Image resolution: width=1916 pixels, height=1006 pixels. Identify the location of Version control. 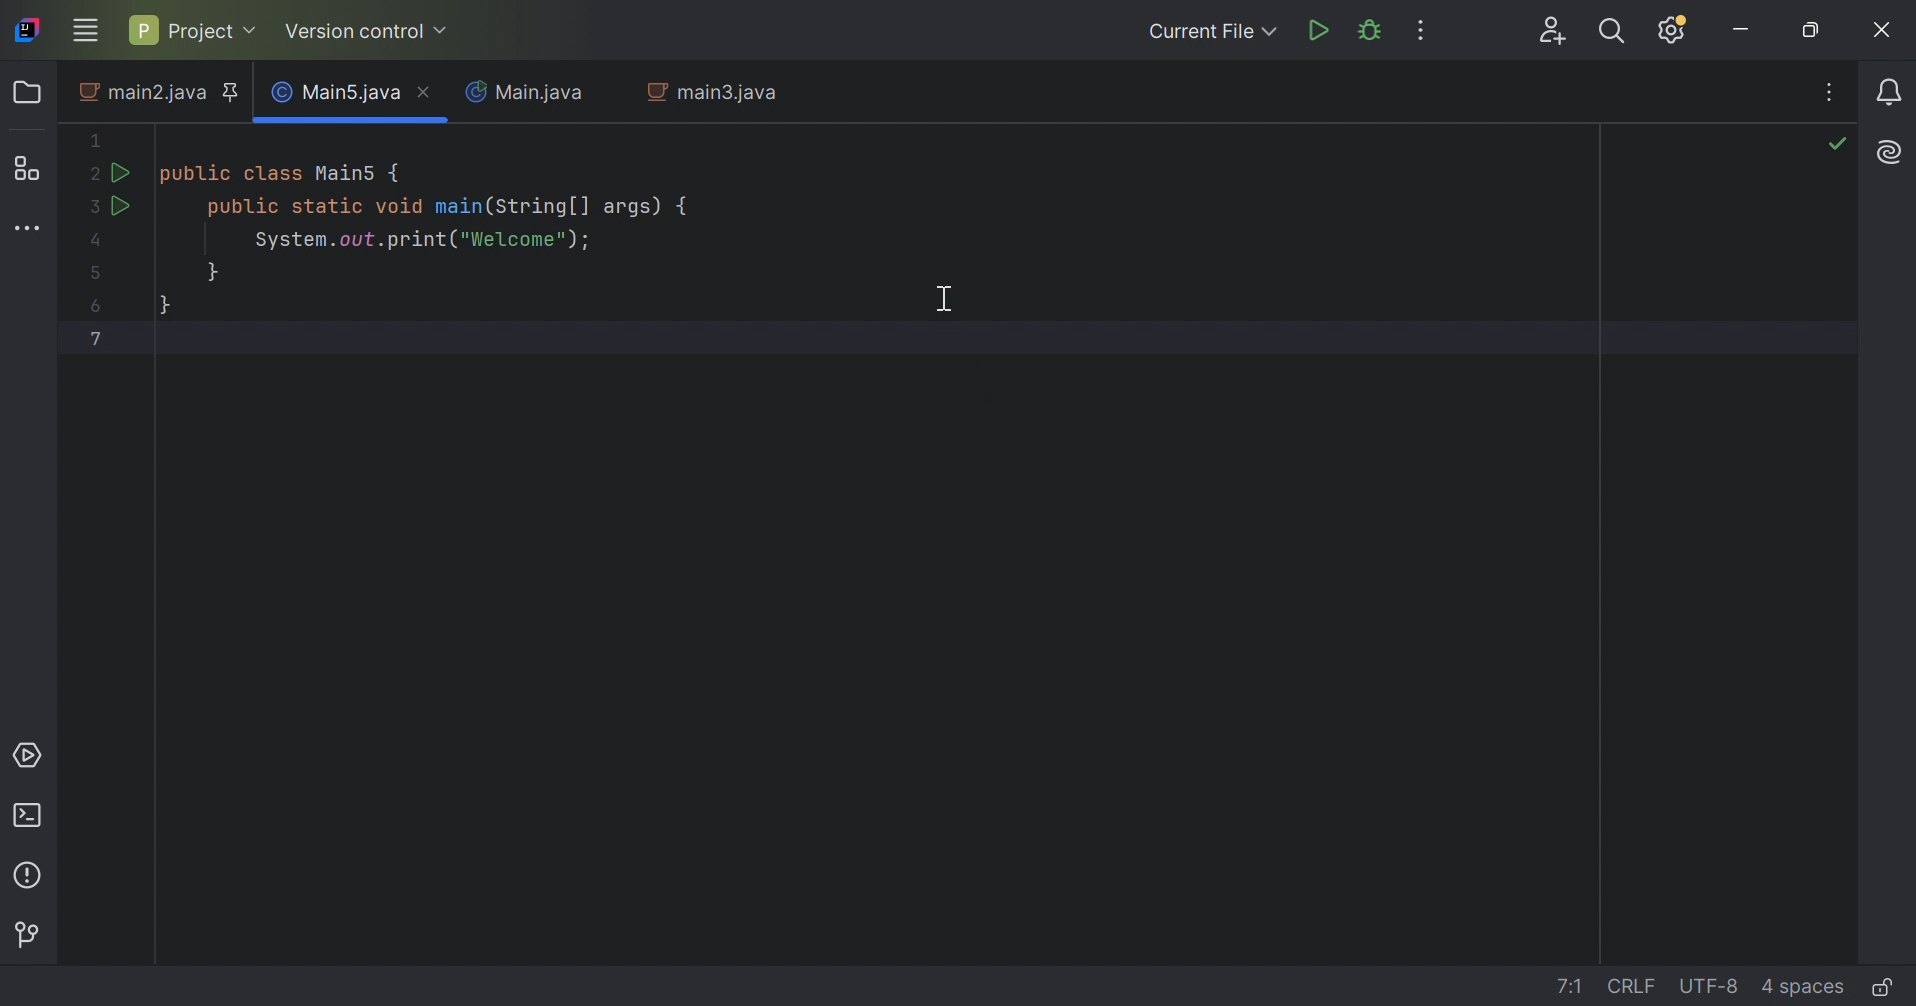
(24, 934).